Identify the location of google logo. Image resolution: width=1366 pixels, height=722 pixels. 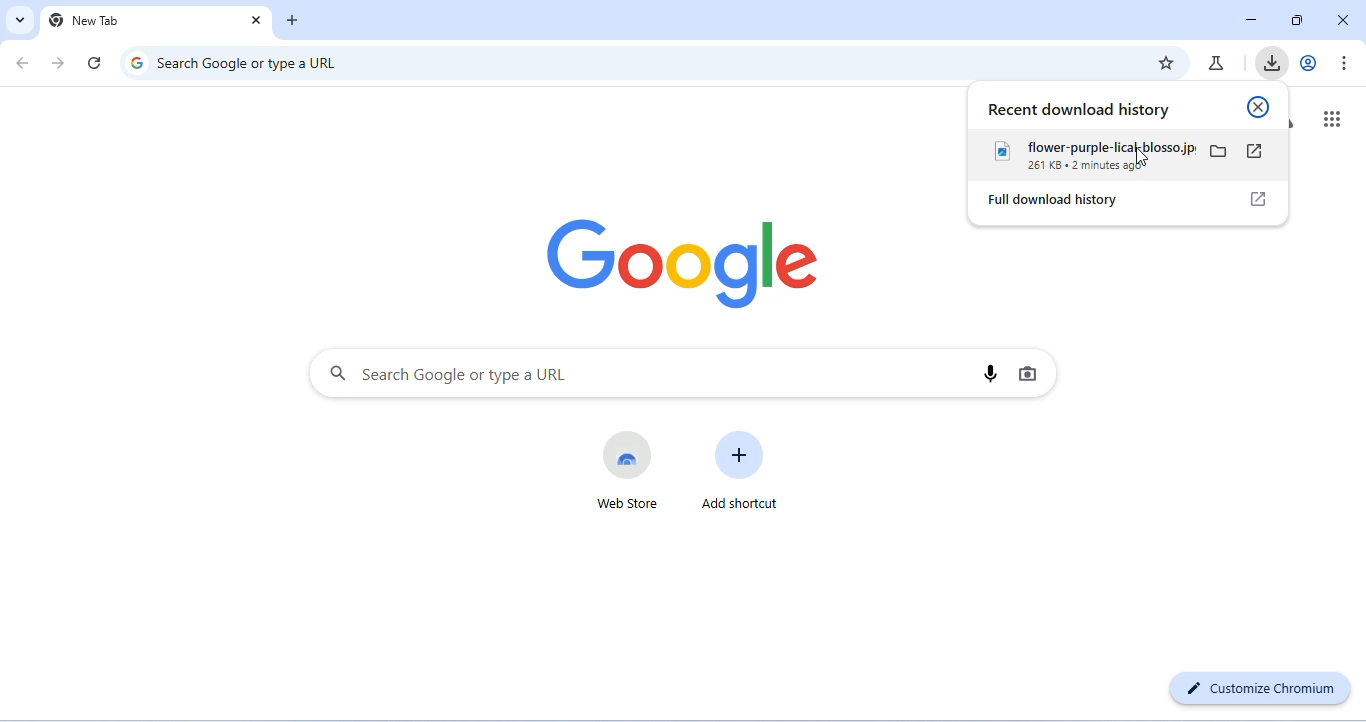
(680, 261).